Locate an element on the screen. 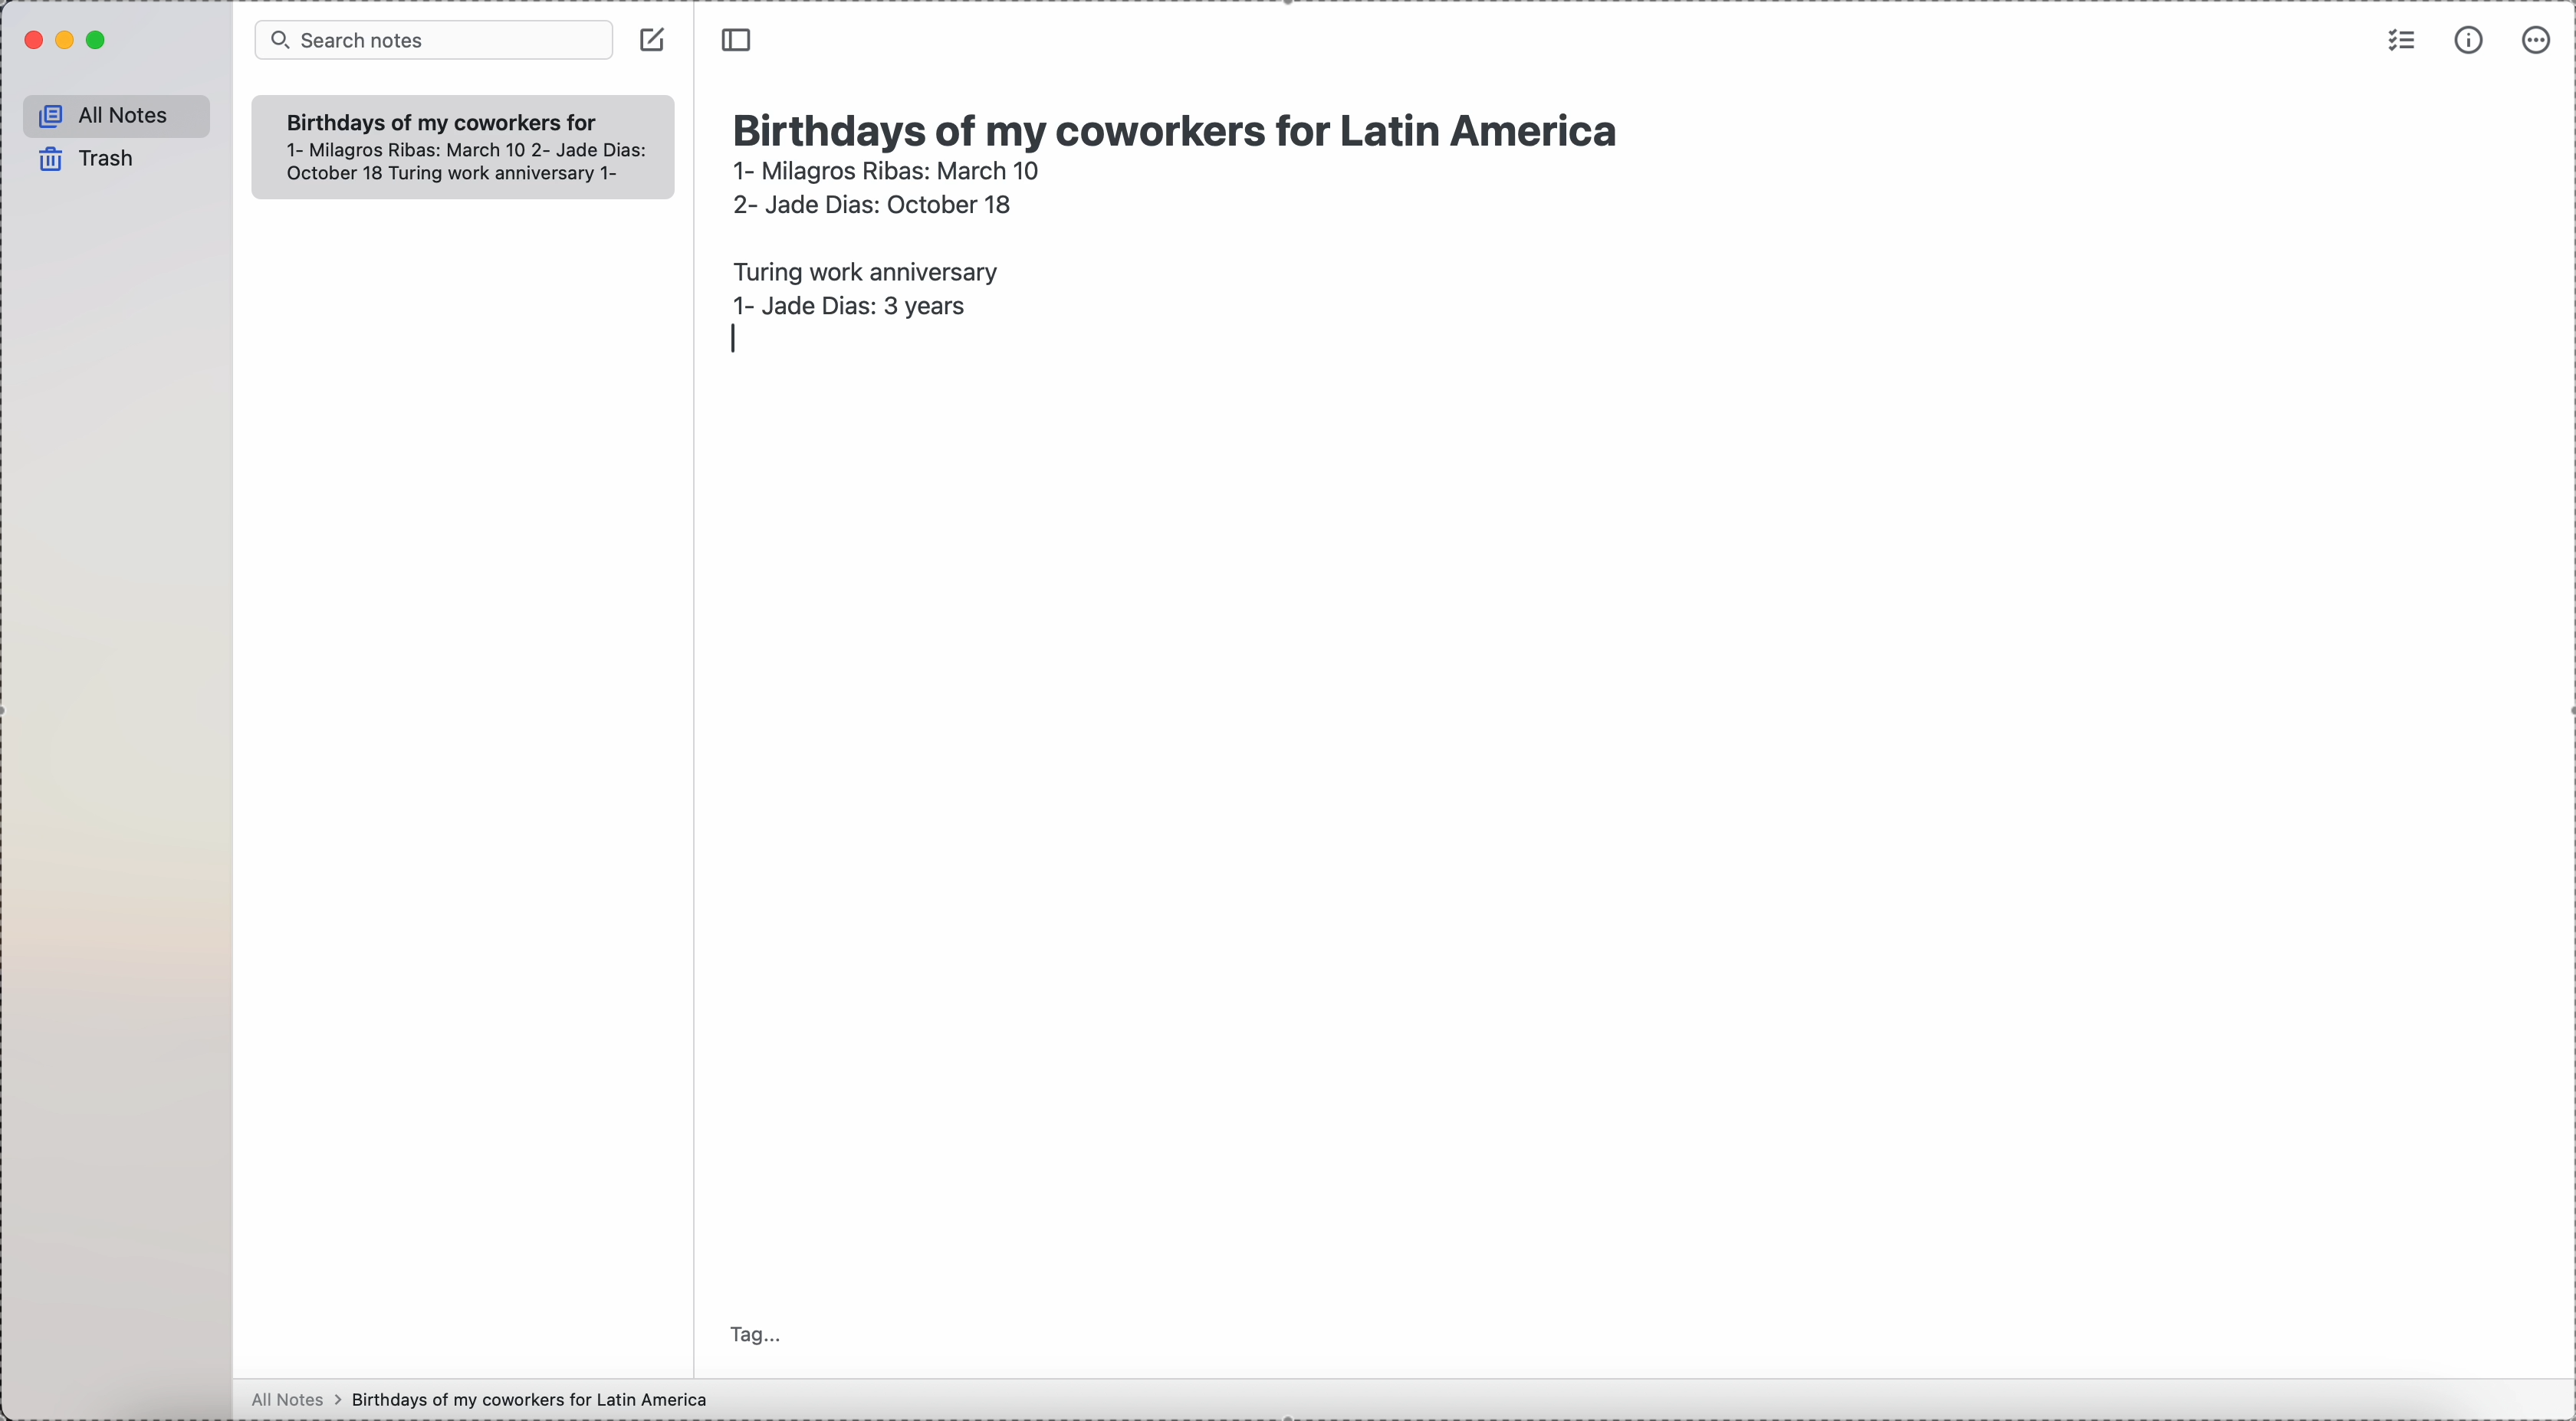 This screenshot has height=1421, width=2576. Birthdays of my coworkers for Latin America is located at coordinates (440, 120).